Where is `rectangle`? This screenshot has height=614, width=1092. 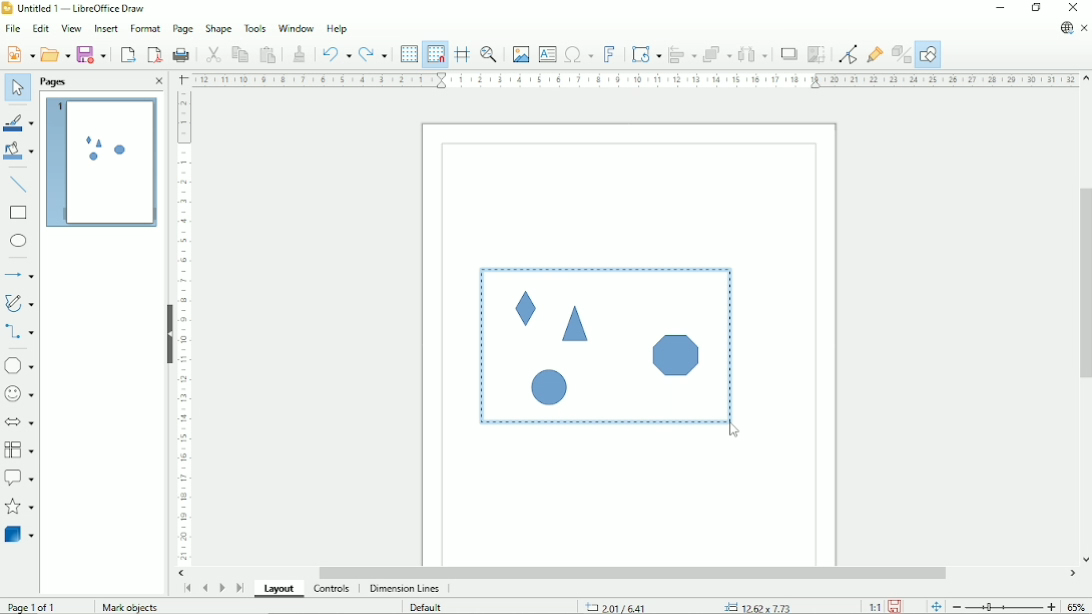 rectangle is located at coordinates (18, 213).